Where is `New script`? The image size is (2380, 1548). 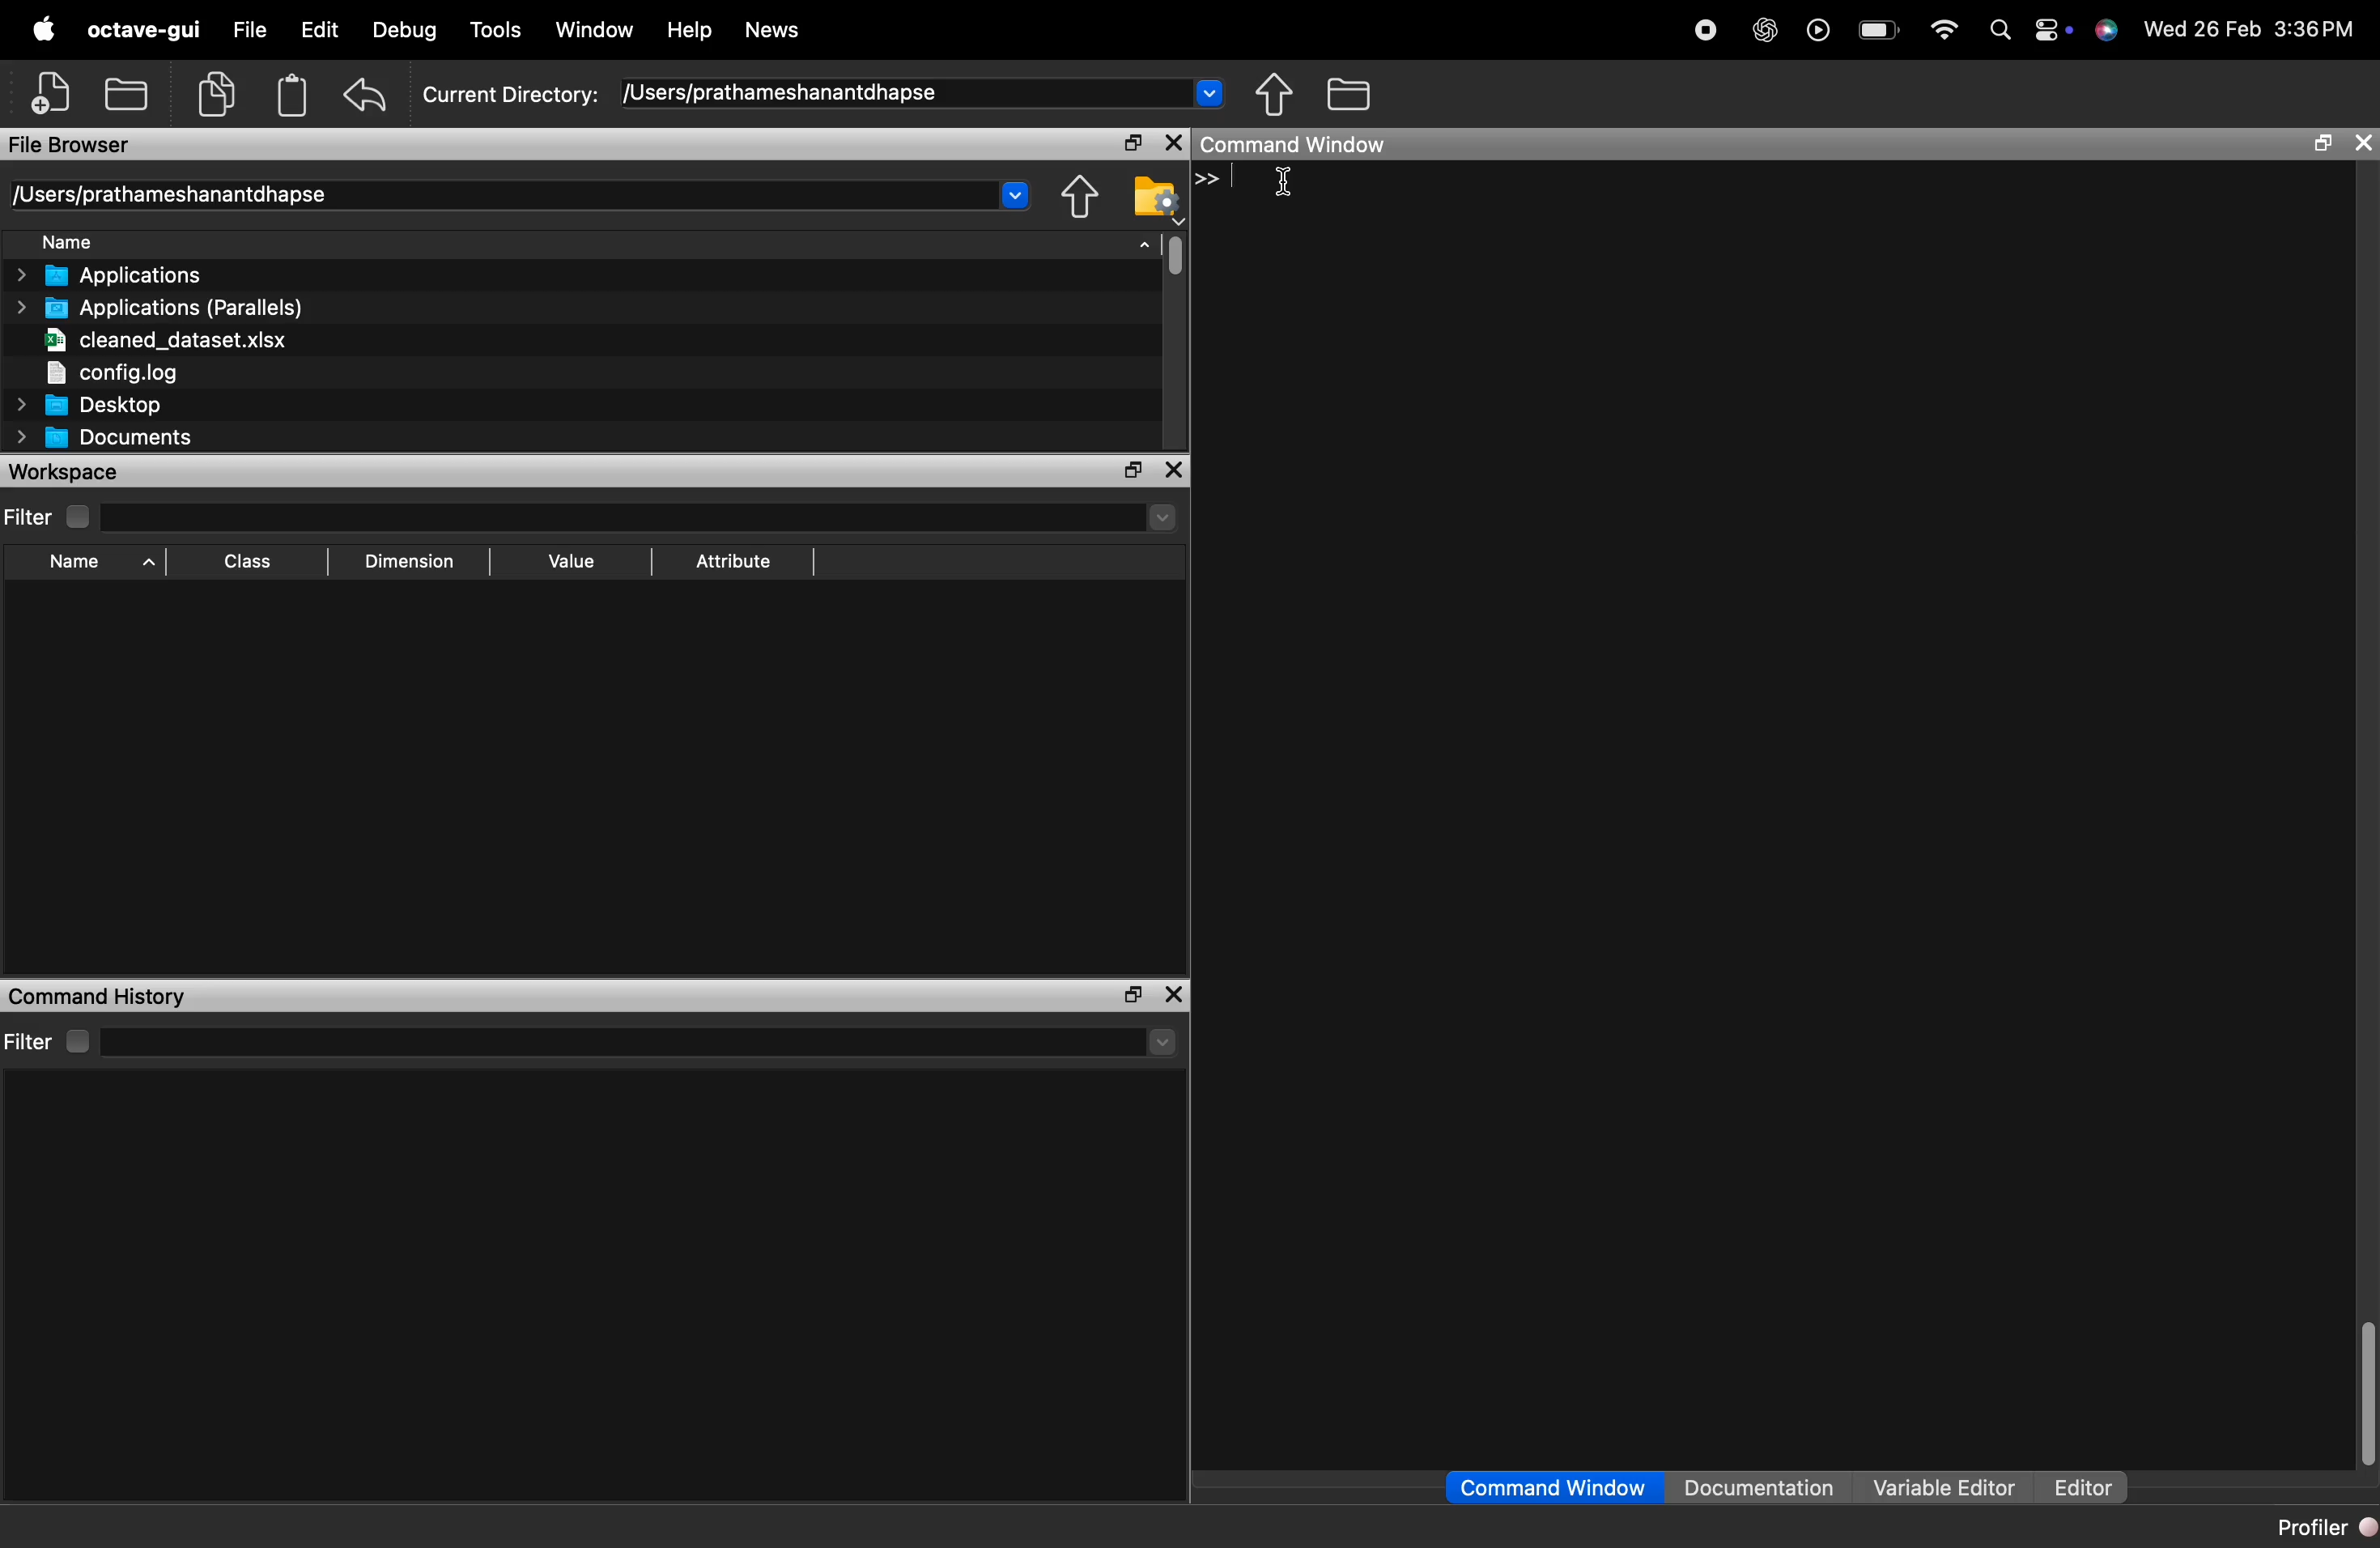
New script is located at coordinates (49, 91).